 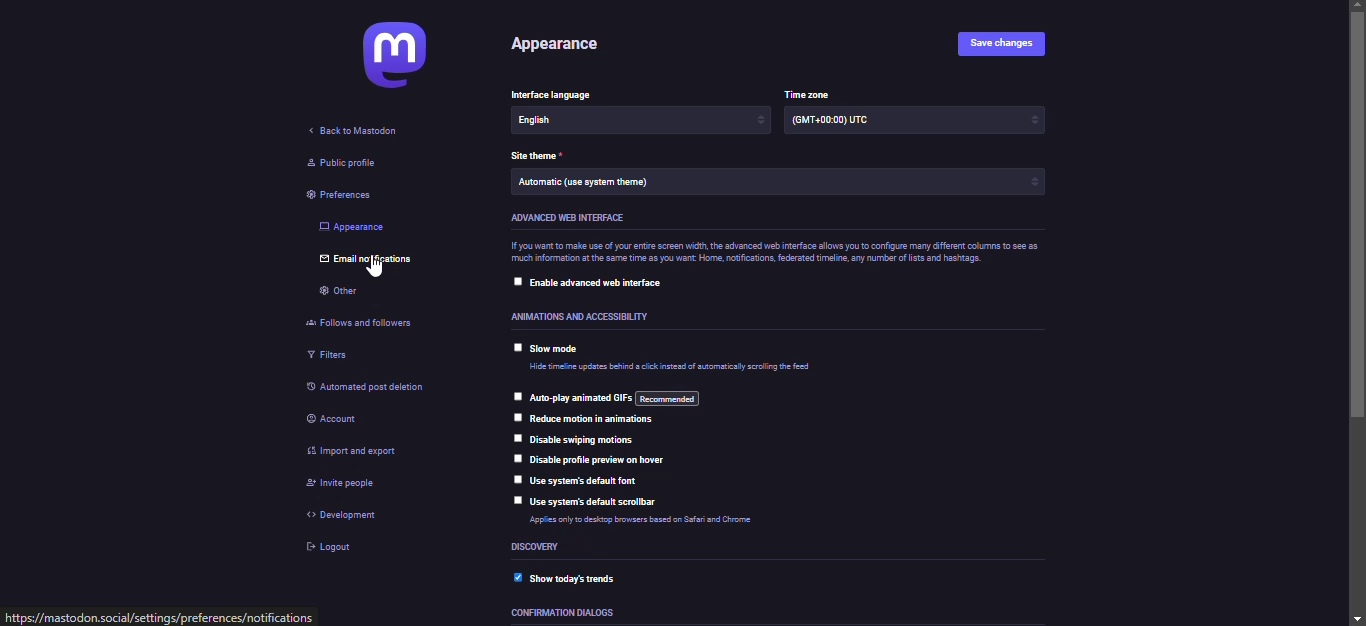 I want to click on filters, so click(x=331, y=358).